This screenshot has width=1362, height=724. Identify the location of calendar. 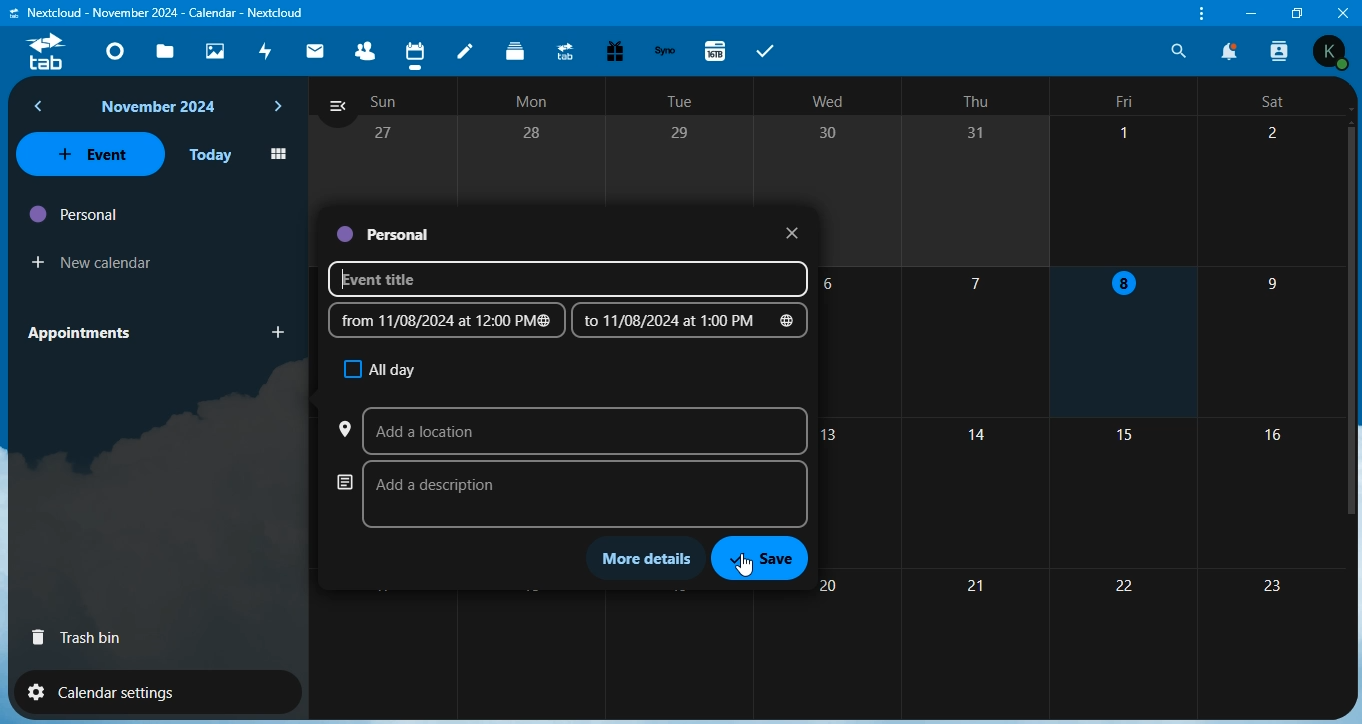
(416, 50).